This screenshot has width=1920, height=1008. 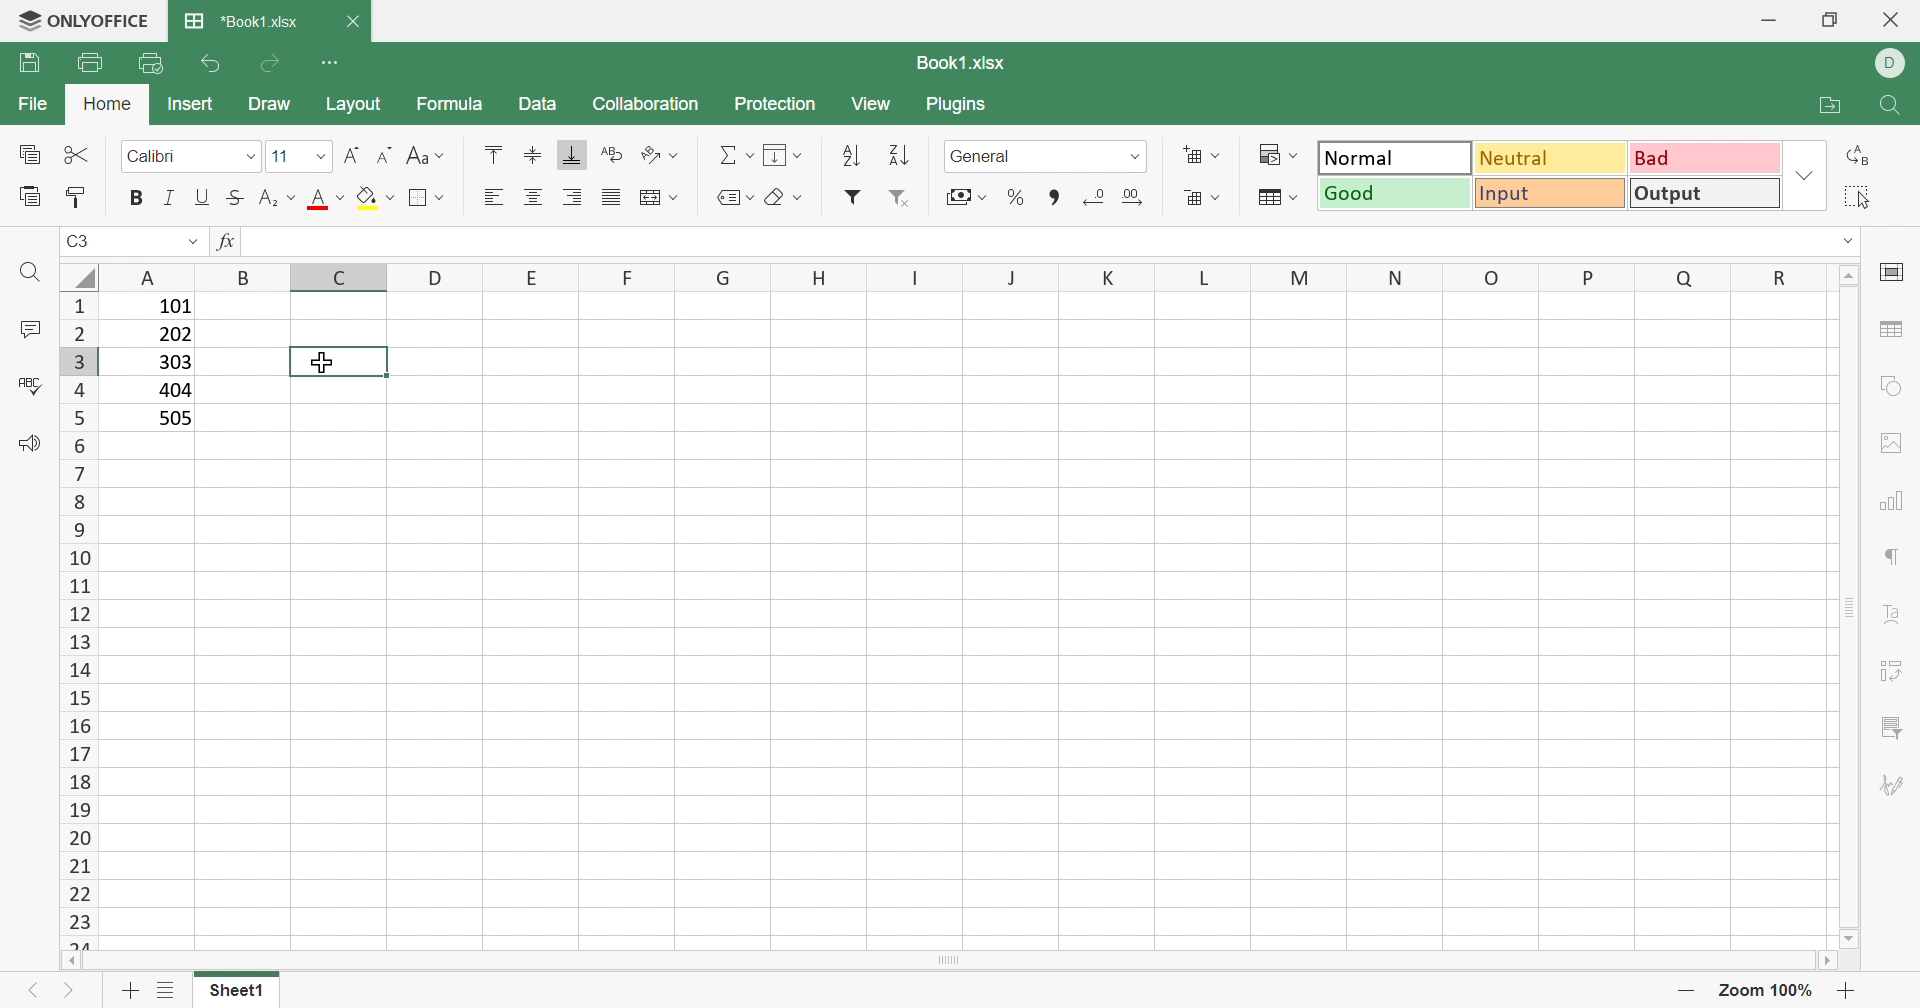 I want to click on comments, so click(x=29, y=328).